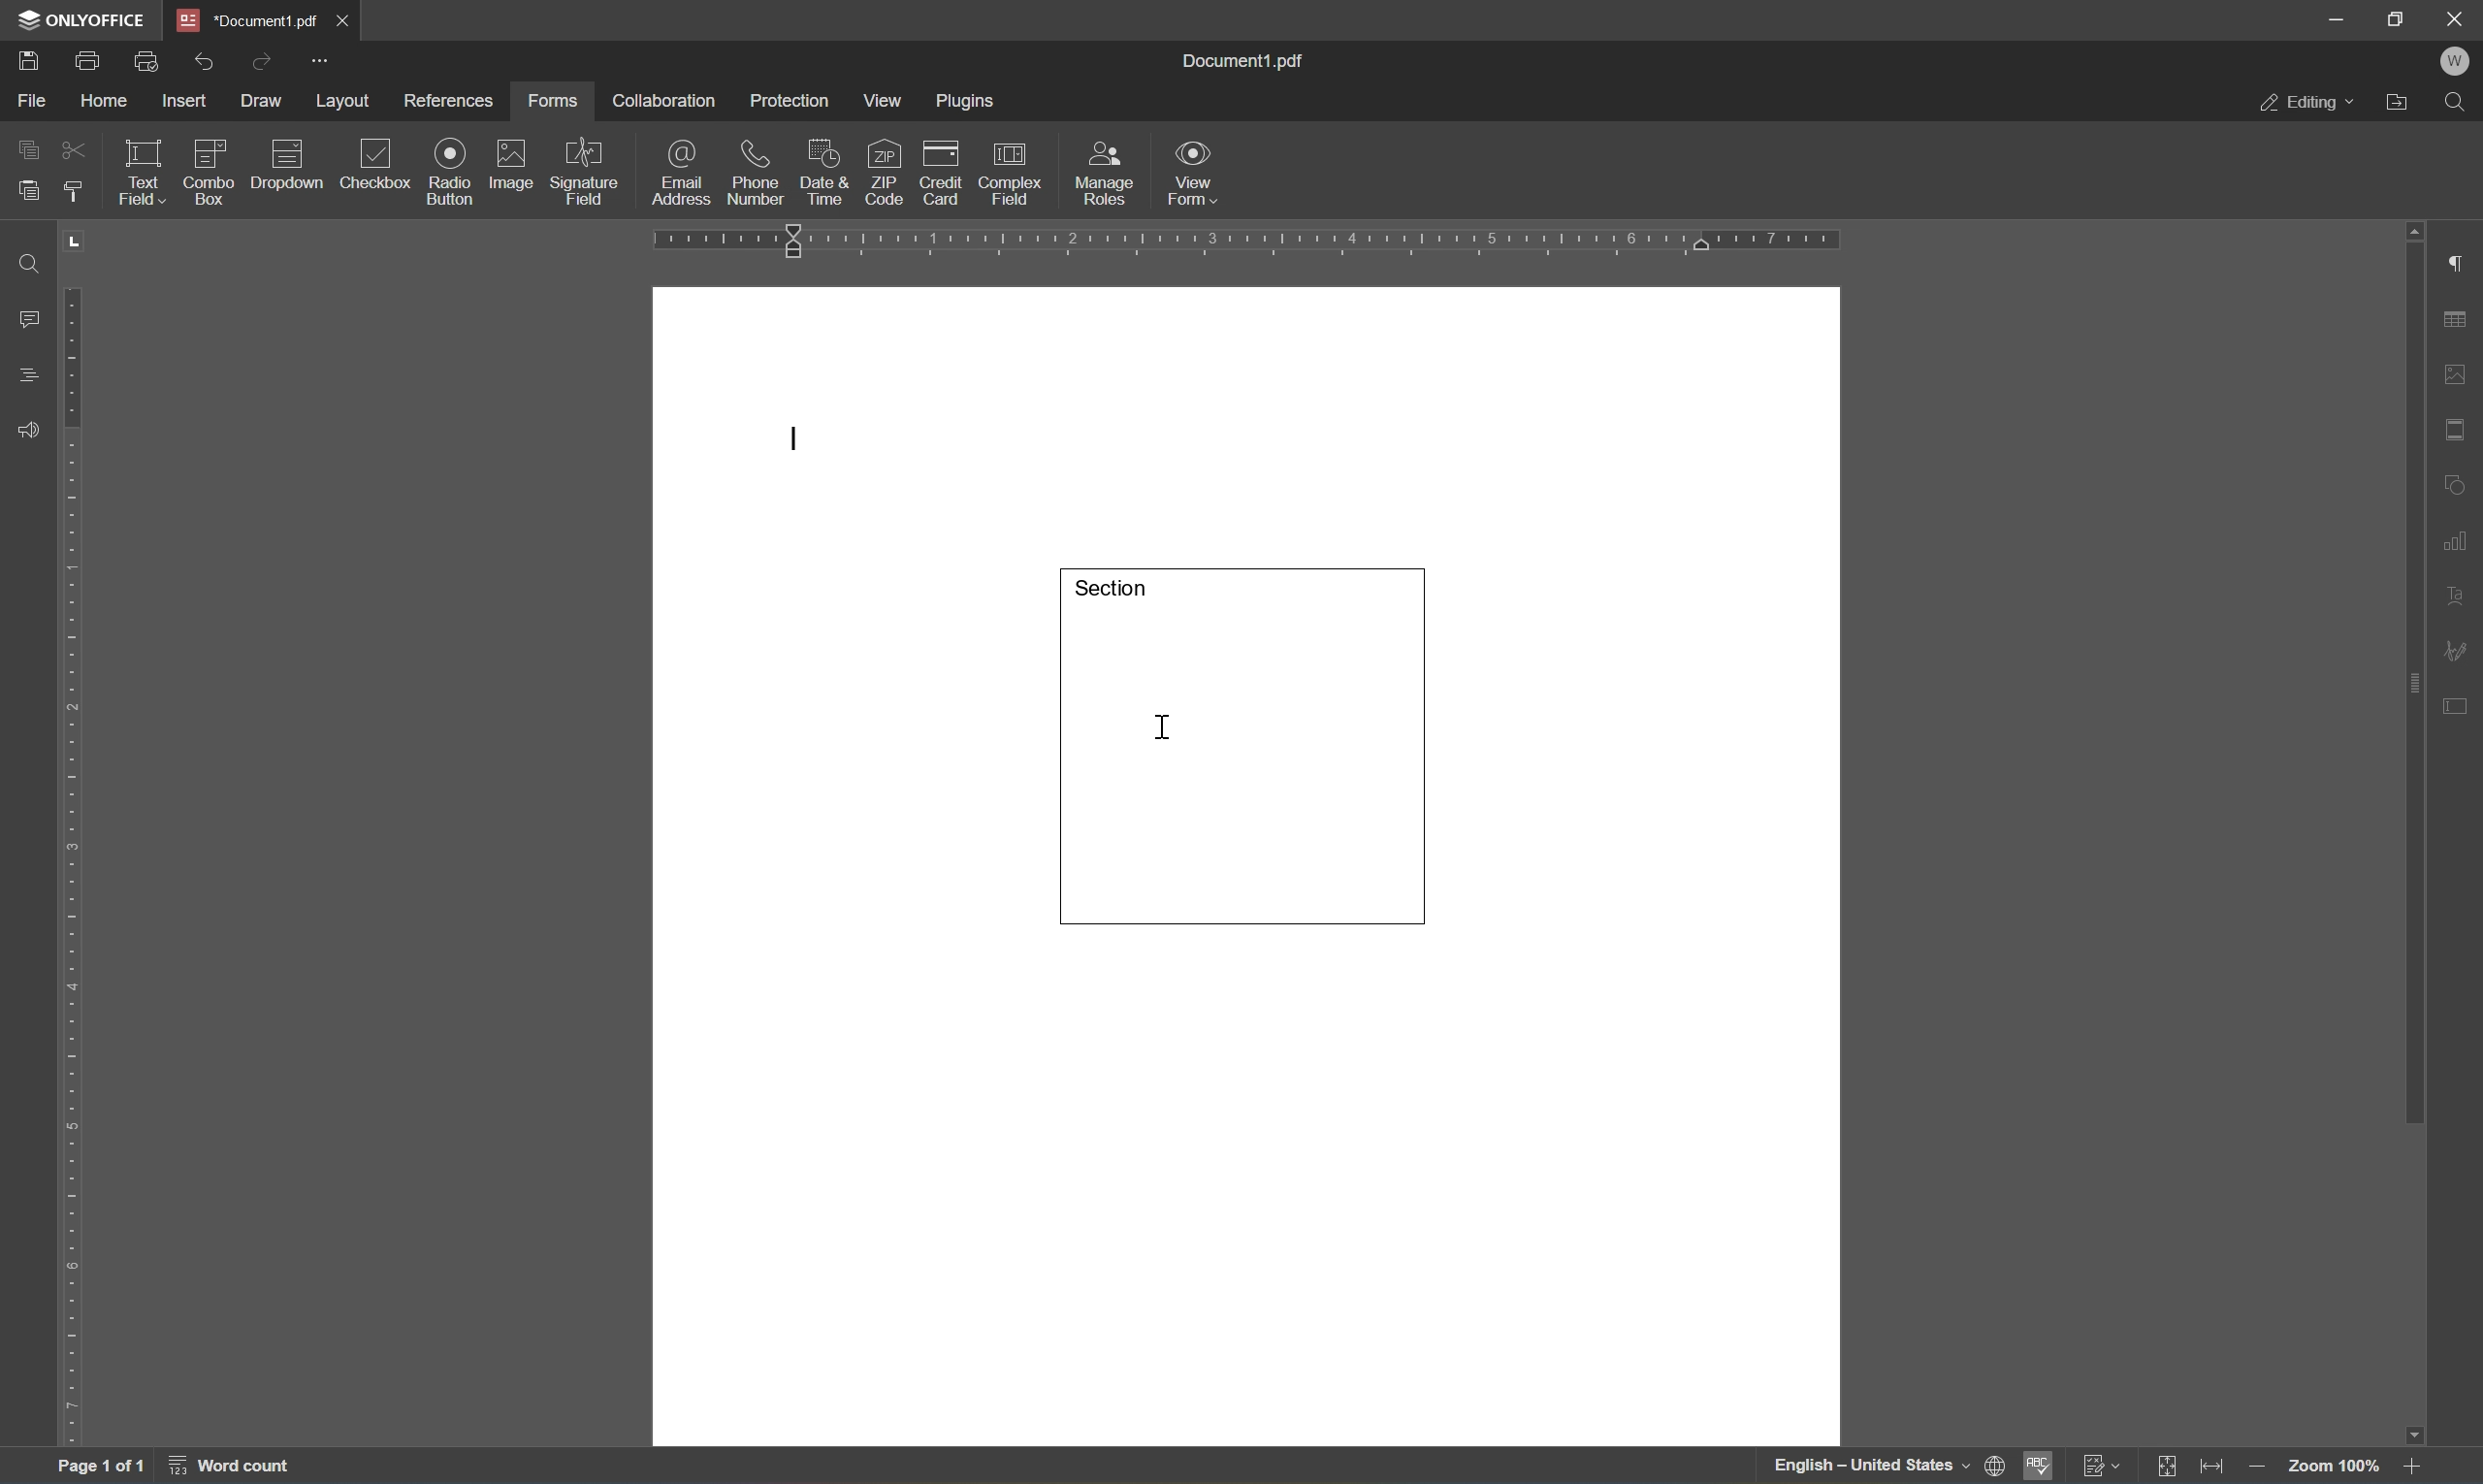 This screenshot has width=2483, height=1484. I want to click on zoom 100%, so click(2334, 1470).